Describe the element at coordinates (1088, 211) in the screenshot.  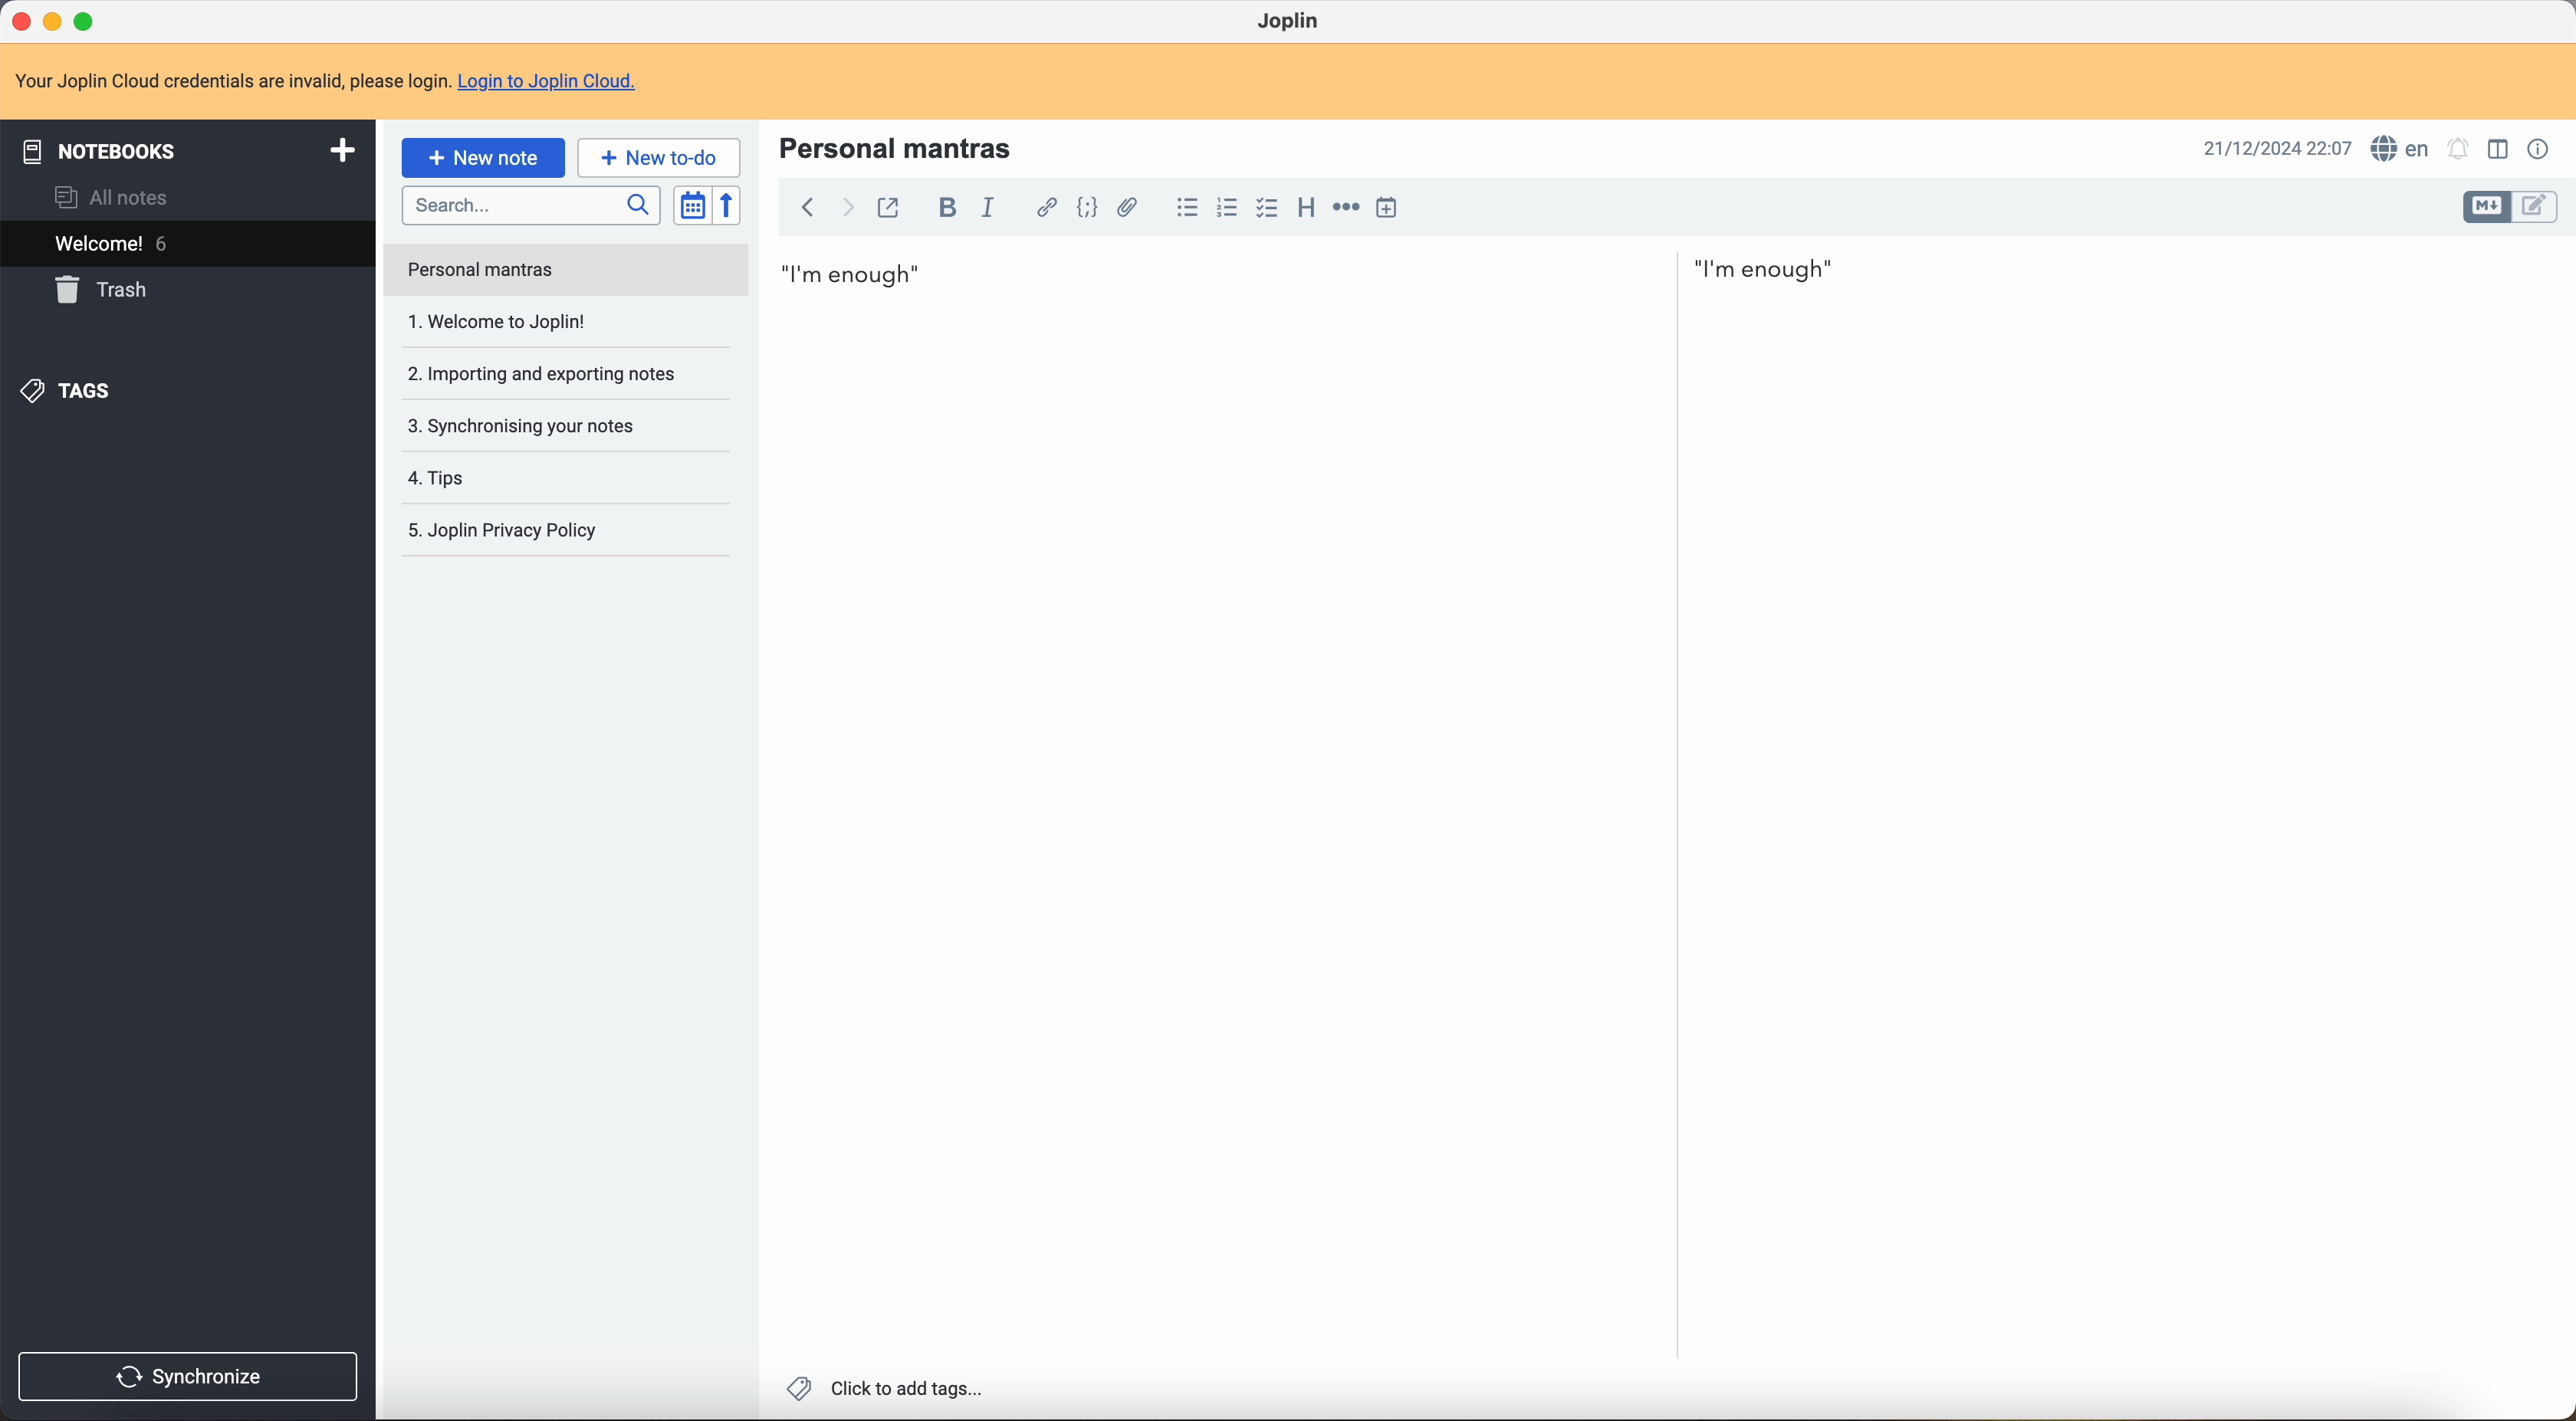
I see `code` at that location.